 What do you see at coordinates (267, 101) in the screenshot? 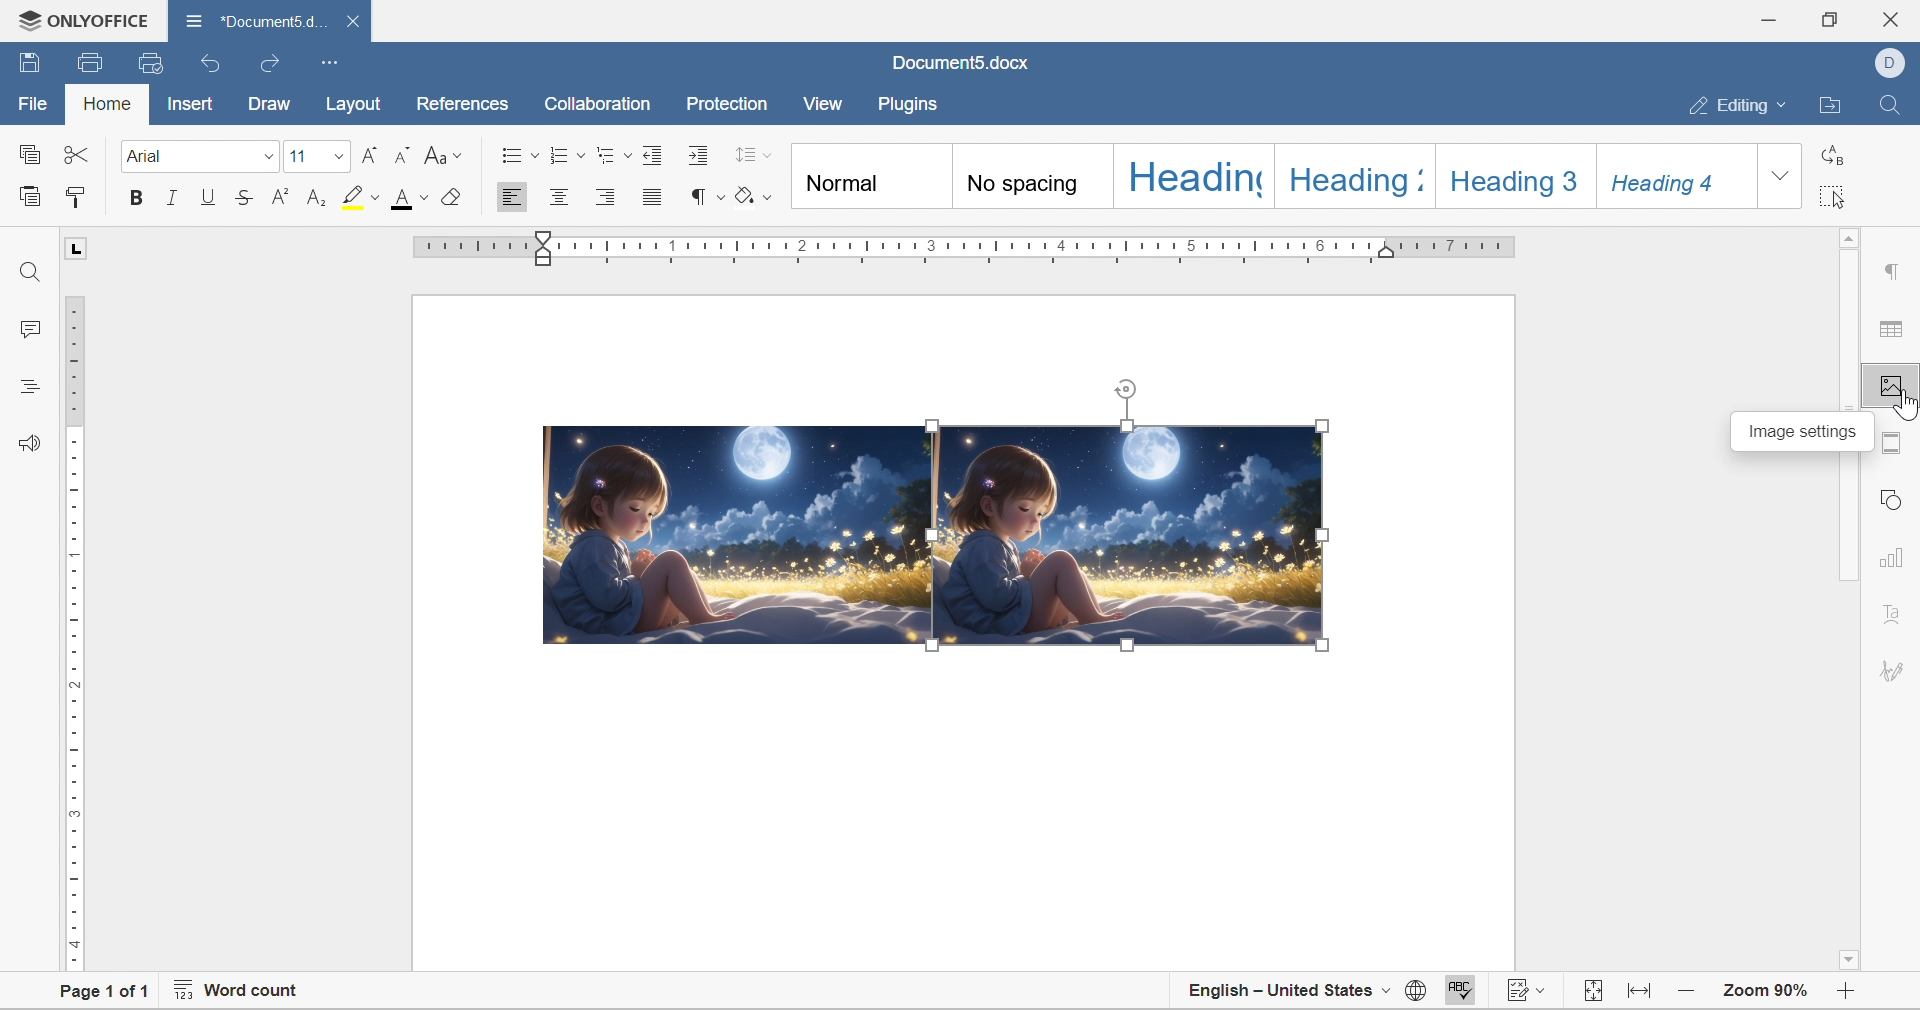
I see `draw` at bounding box center [267, 101].